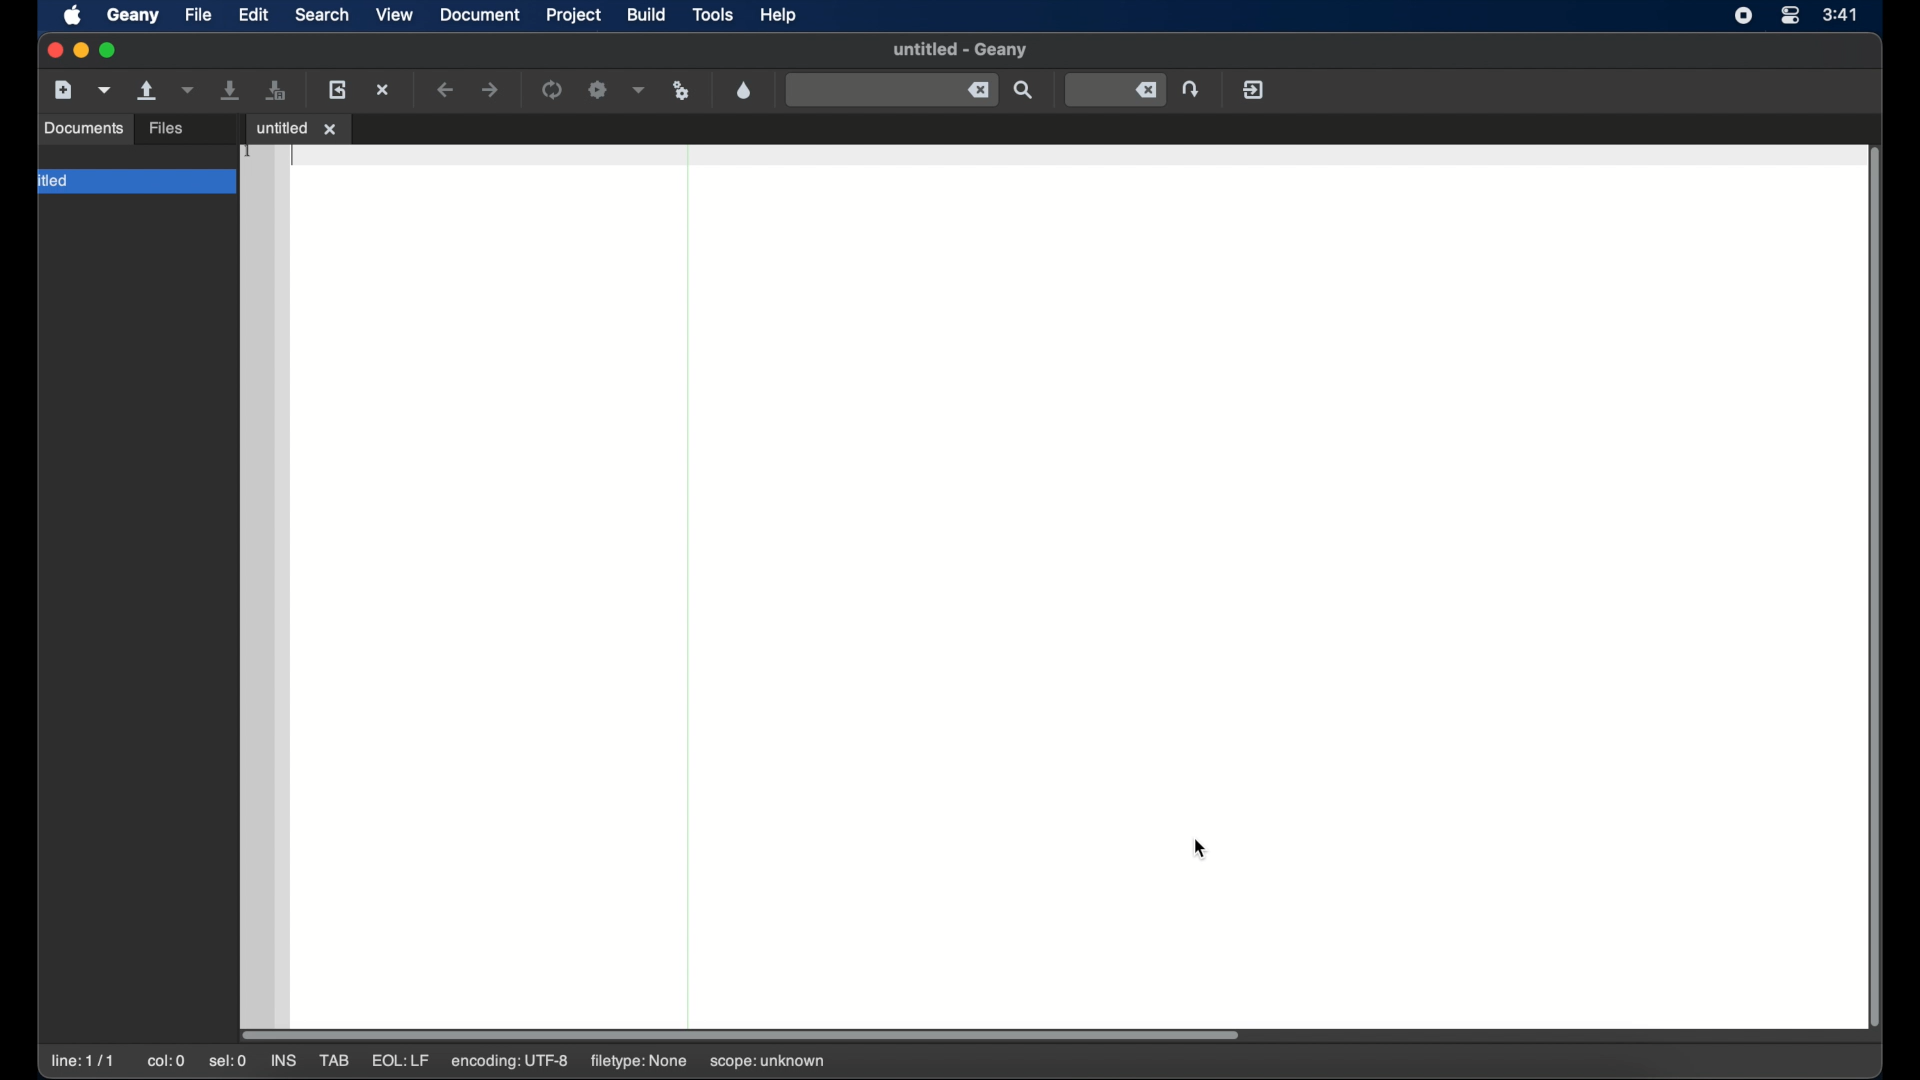  Describe the element at coordinates (395, 15) in the screenshot. I see `view` at that location.